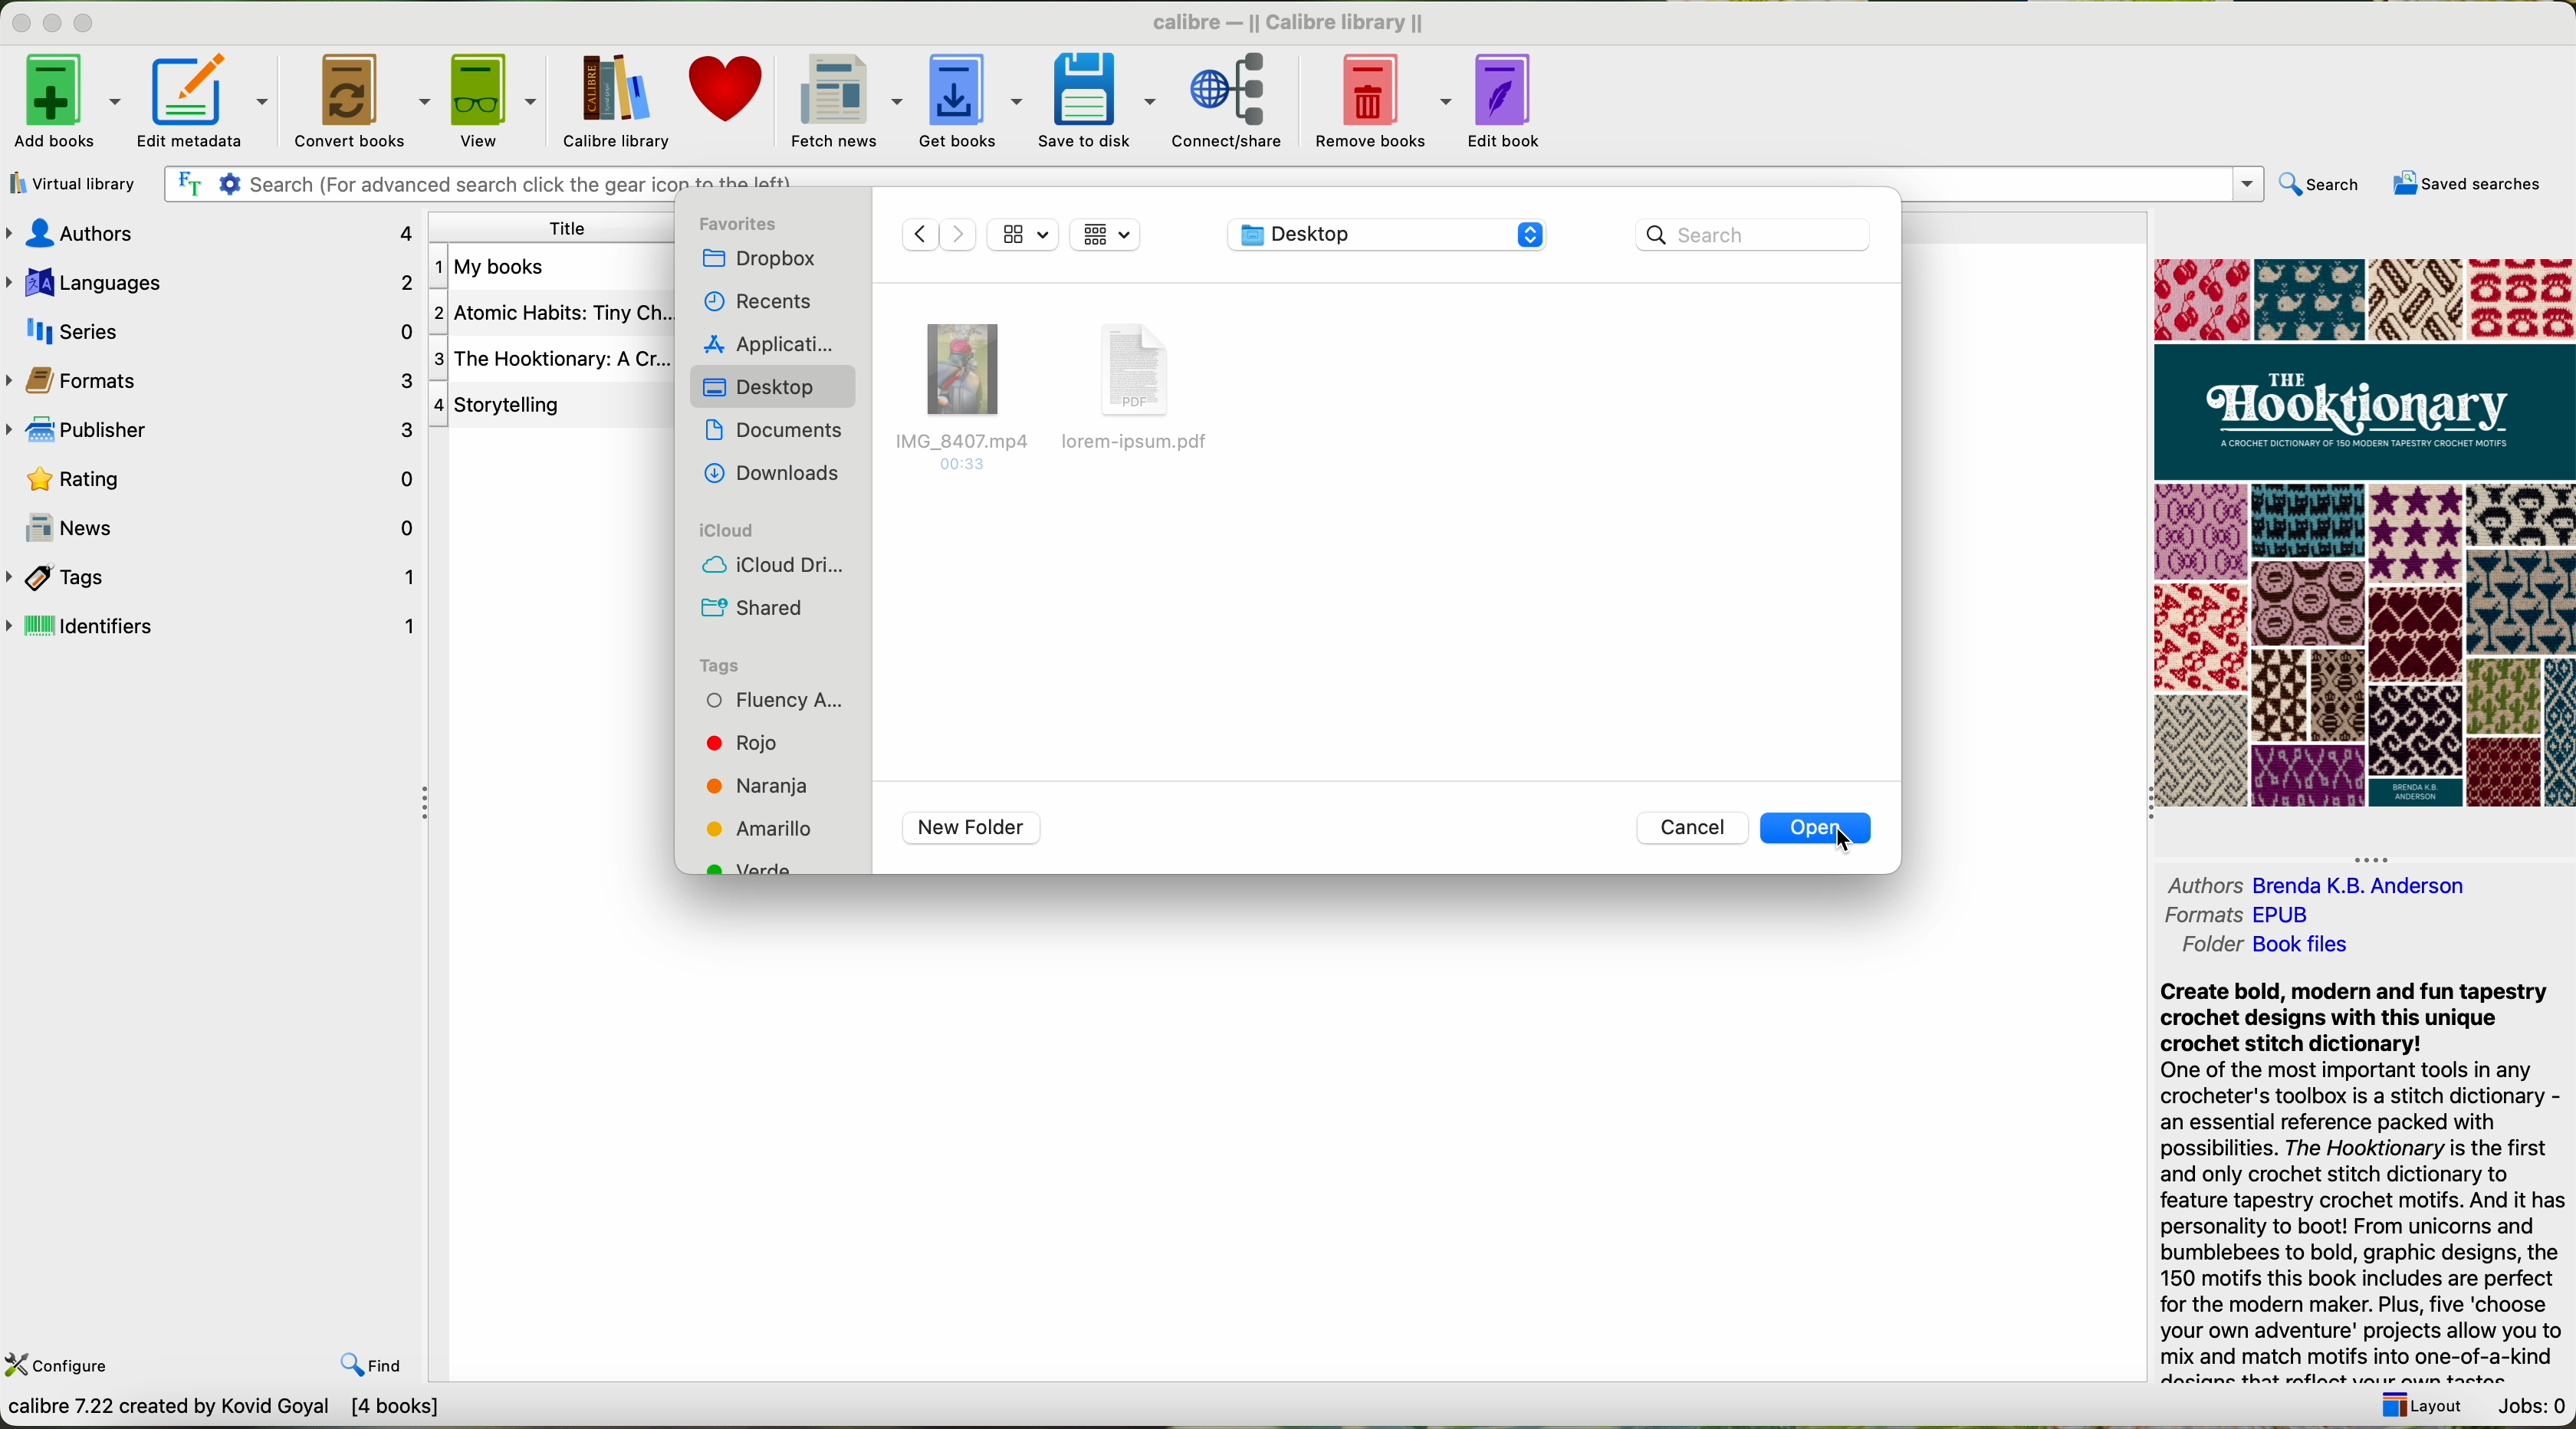 The image size is (2576, 1429). I want to click on publisher, so click(211, 431).